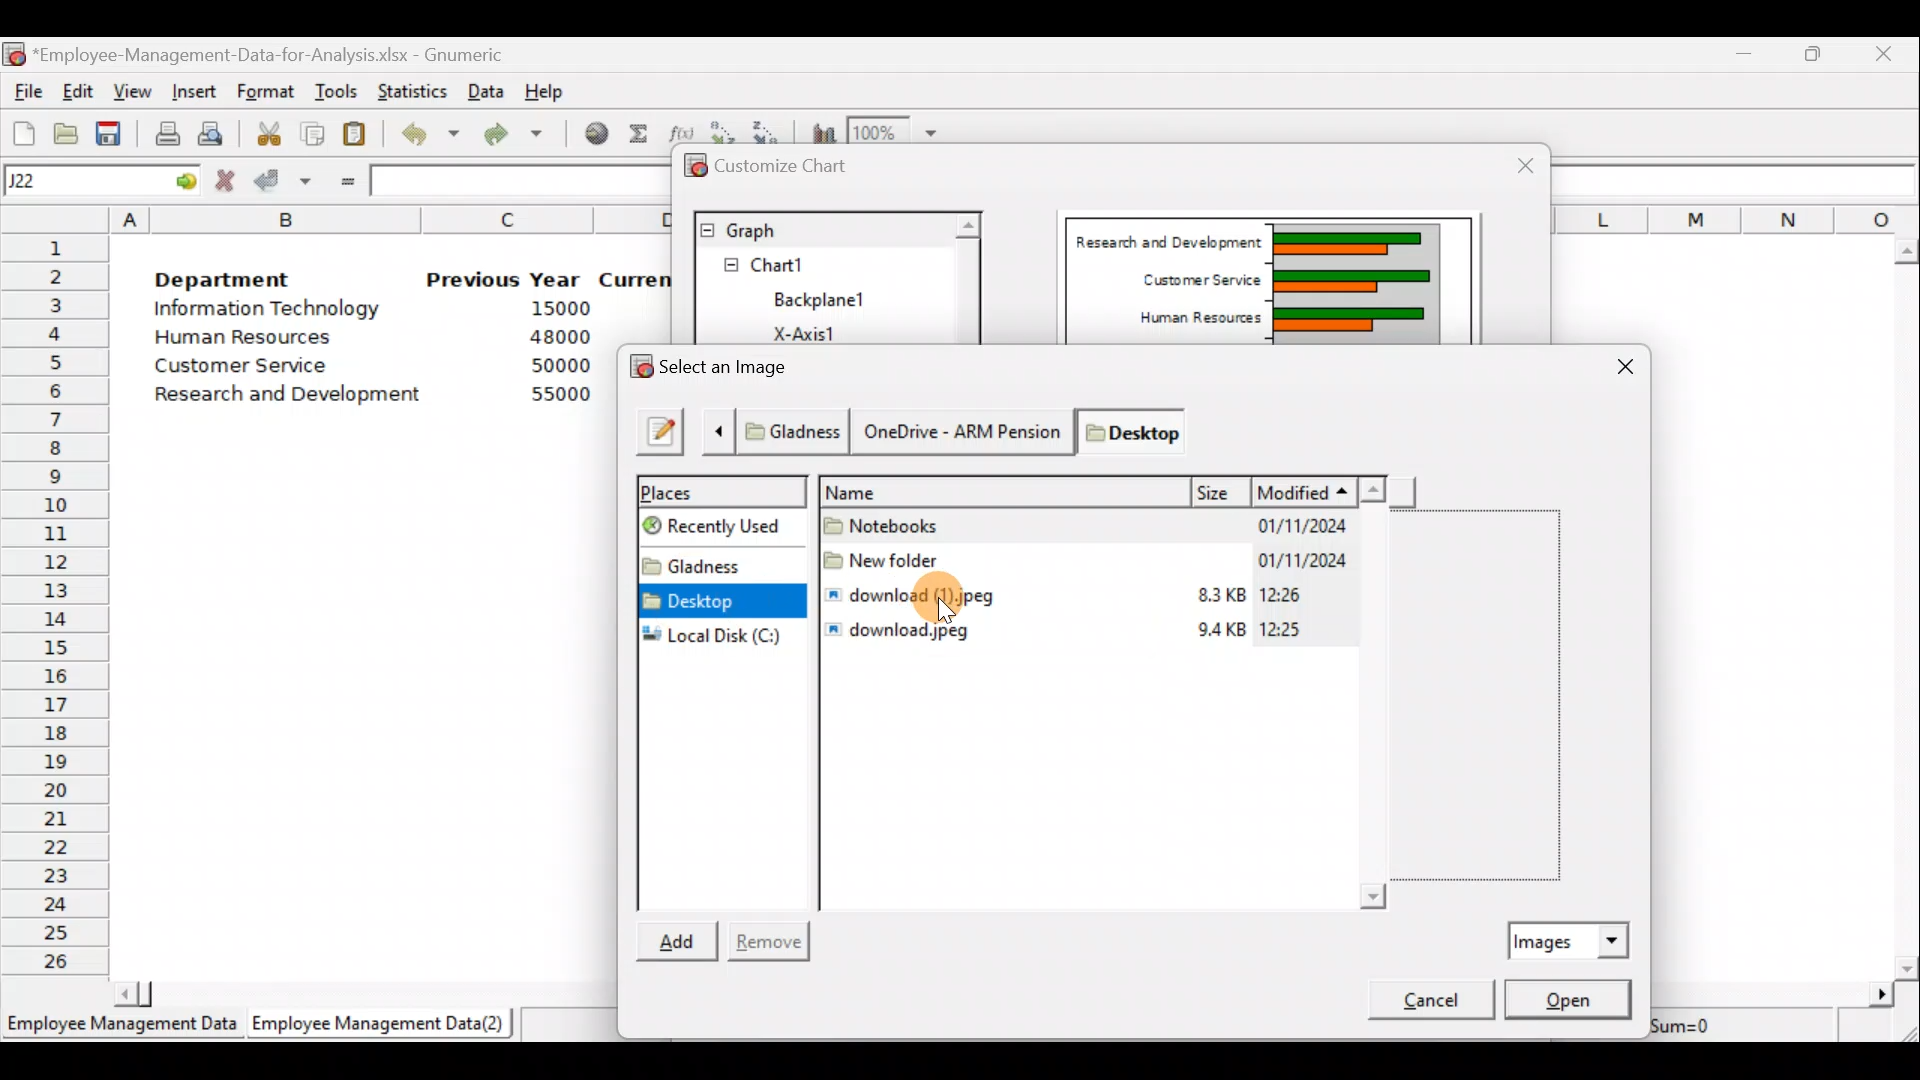 This screenshot has width=1920, height=1080. Describe the element at coordinates (964, 595) in the screenshot. I see `Cursor` at that location.